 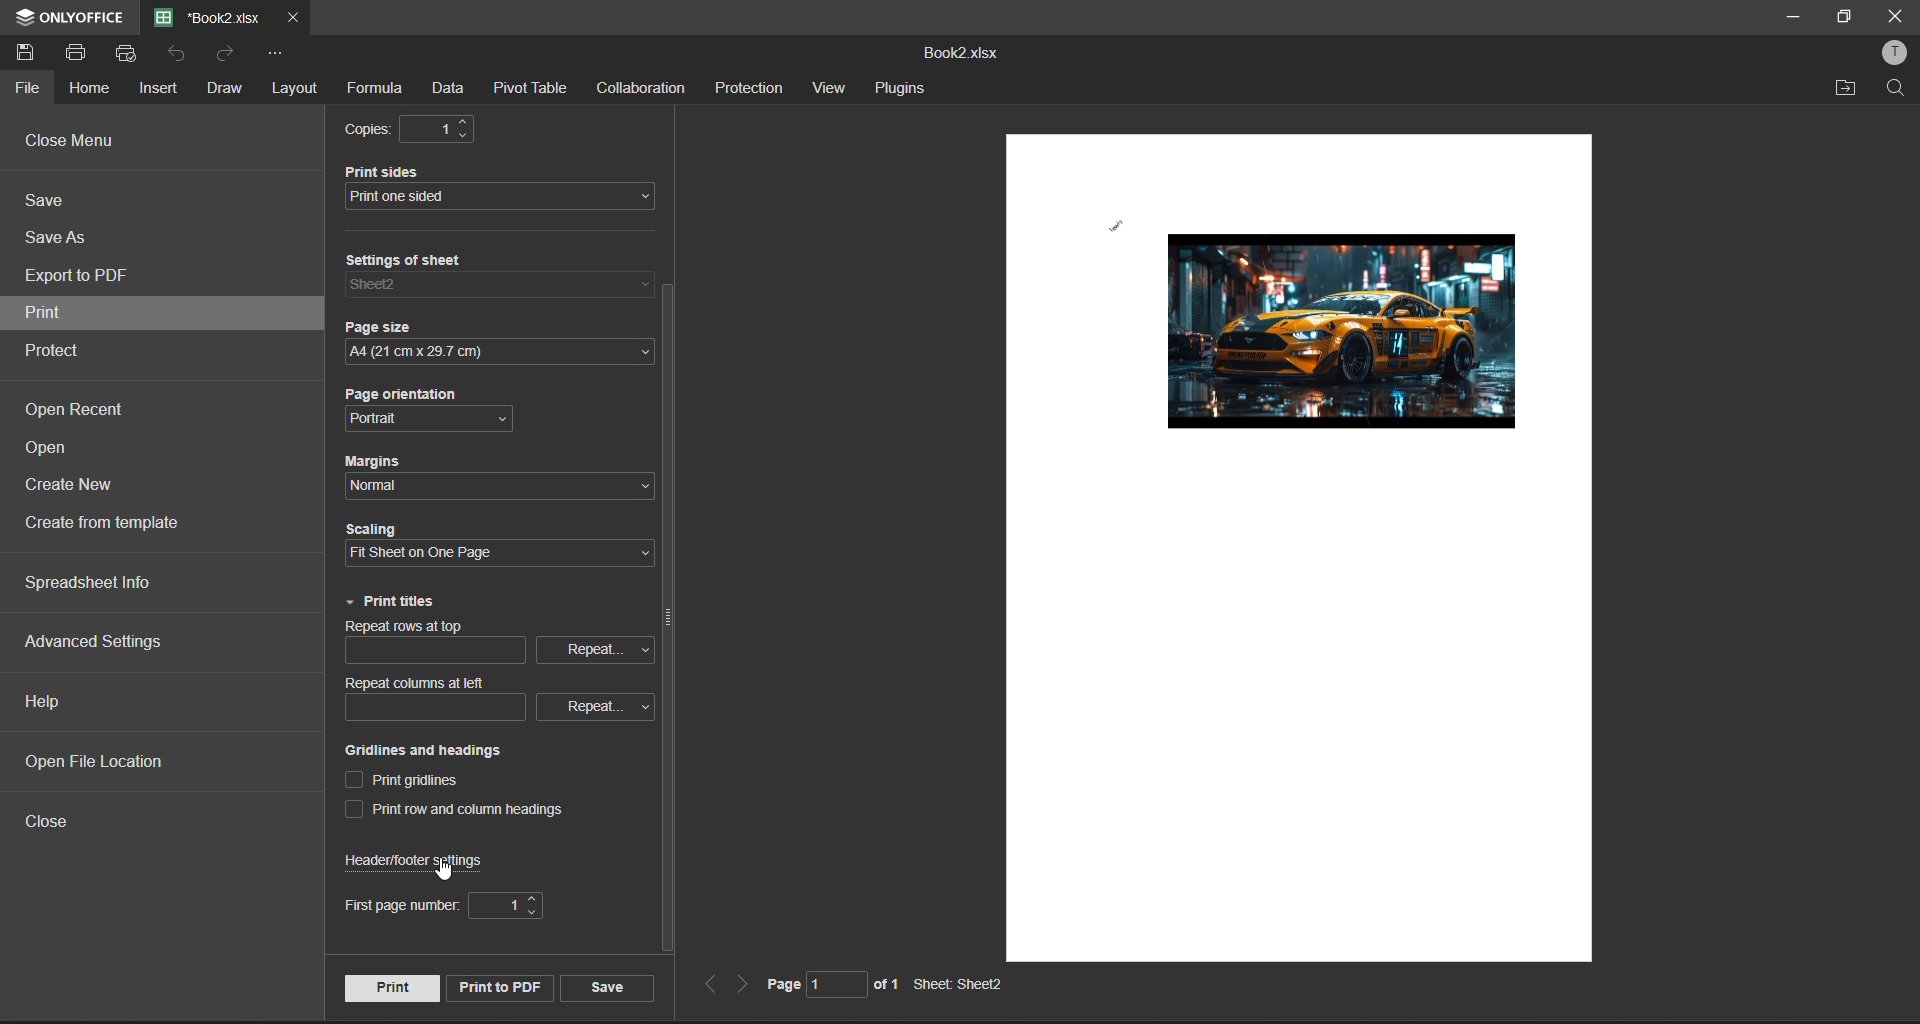 What do you see at coordinates (445, 751) in the screenshot?
I see `gridlines and headings` at bounding box center [445, 751].